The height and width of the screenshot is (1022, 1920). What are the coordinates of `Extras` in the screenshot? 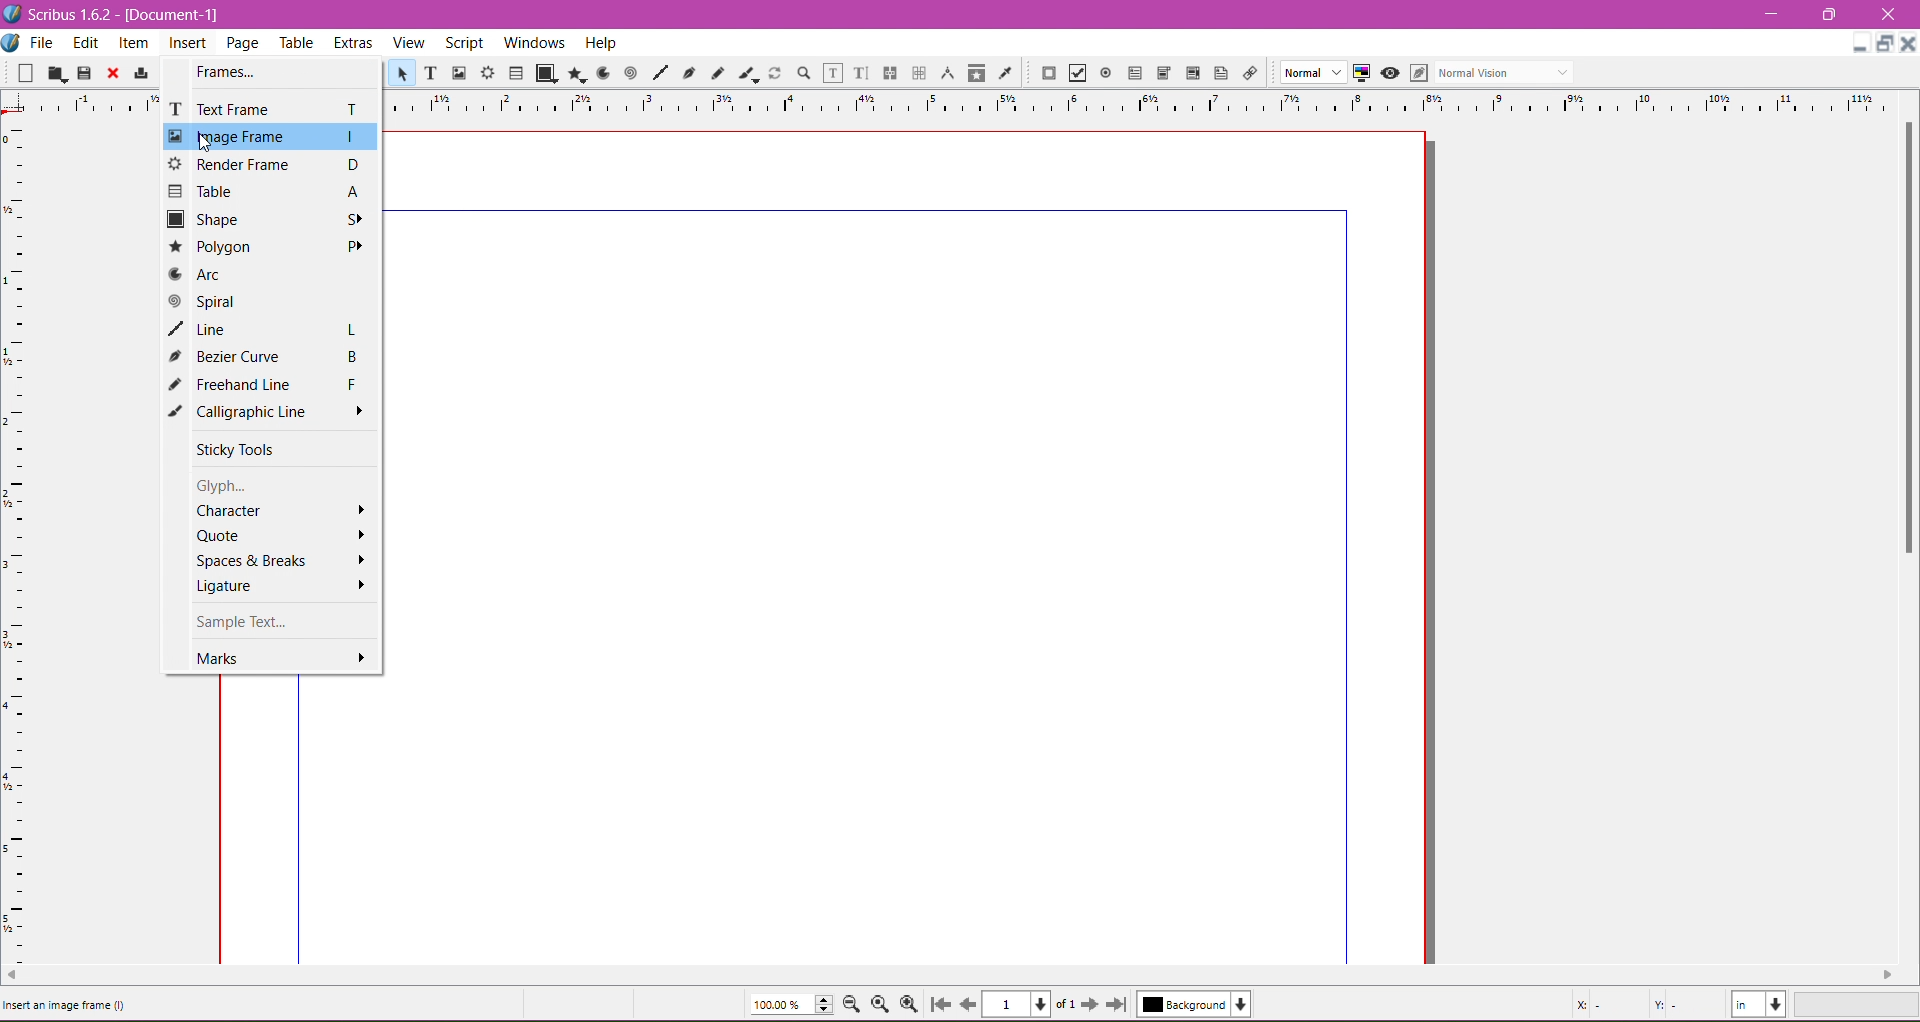 It's located at (355, 43).